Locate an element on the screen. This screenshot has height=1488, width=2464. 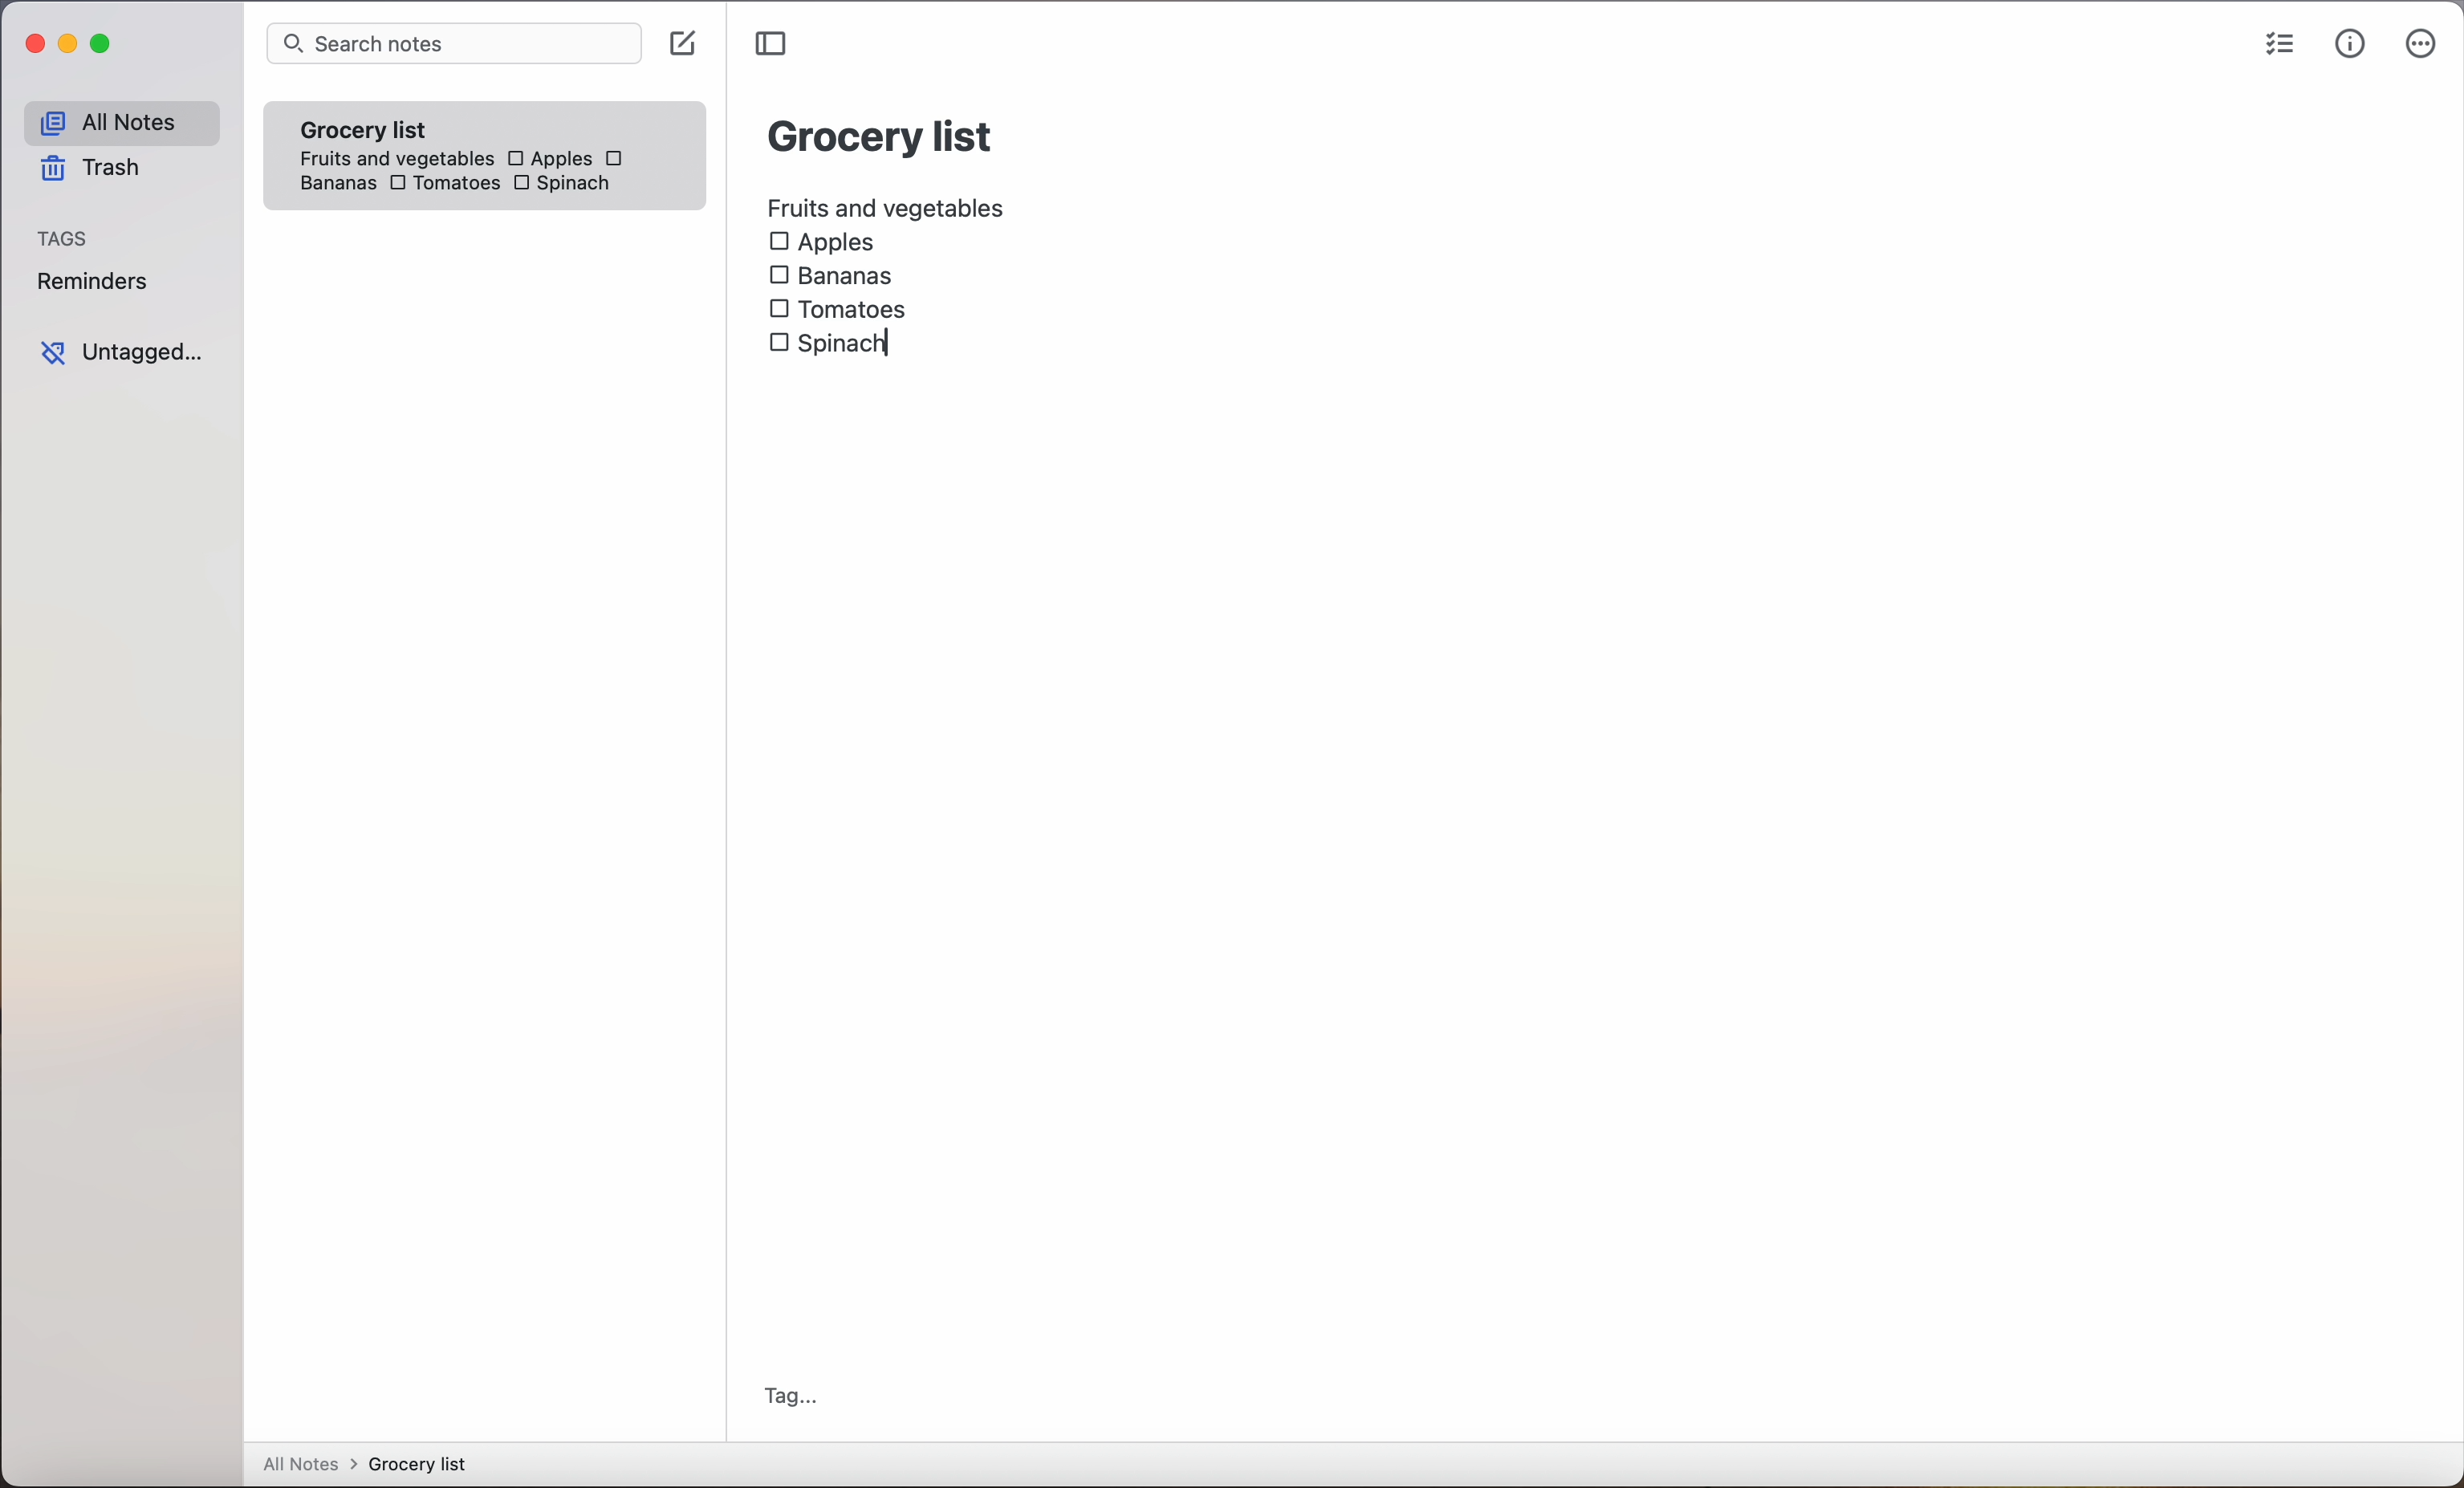
checkbox is located at coordinates (618, 158).